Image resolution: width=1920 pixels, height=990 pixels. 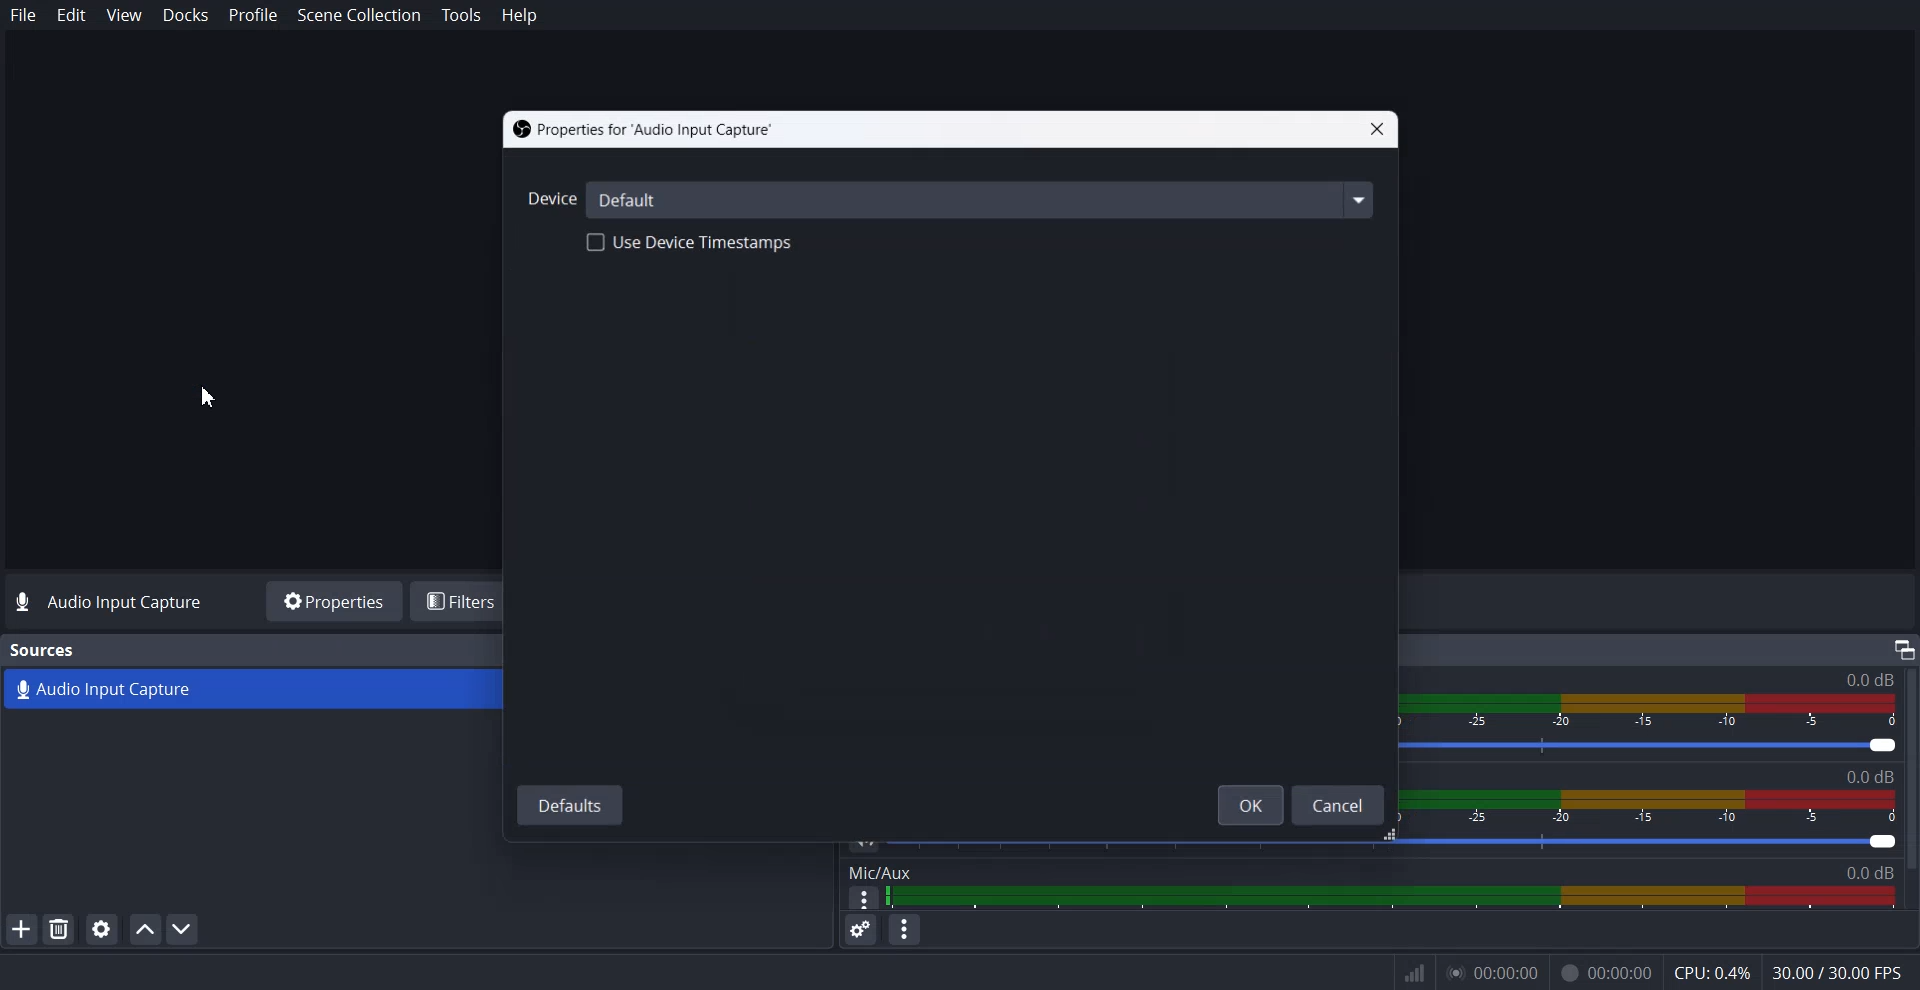 What do you see at coordinates (1874, 776) in the screenshot?
I see `Text` at bounding box center [1874, 776].